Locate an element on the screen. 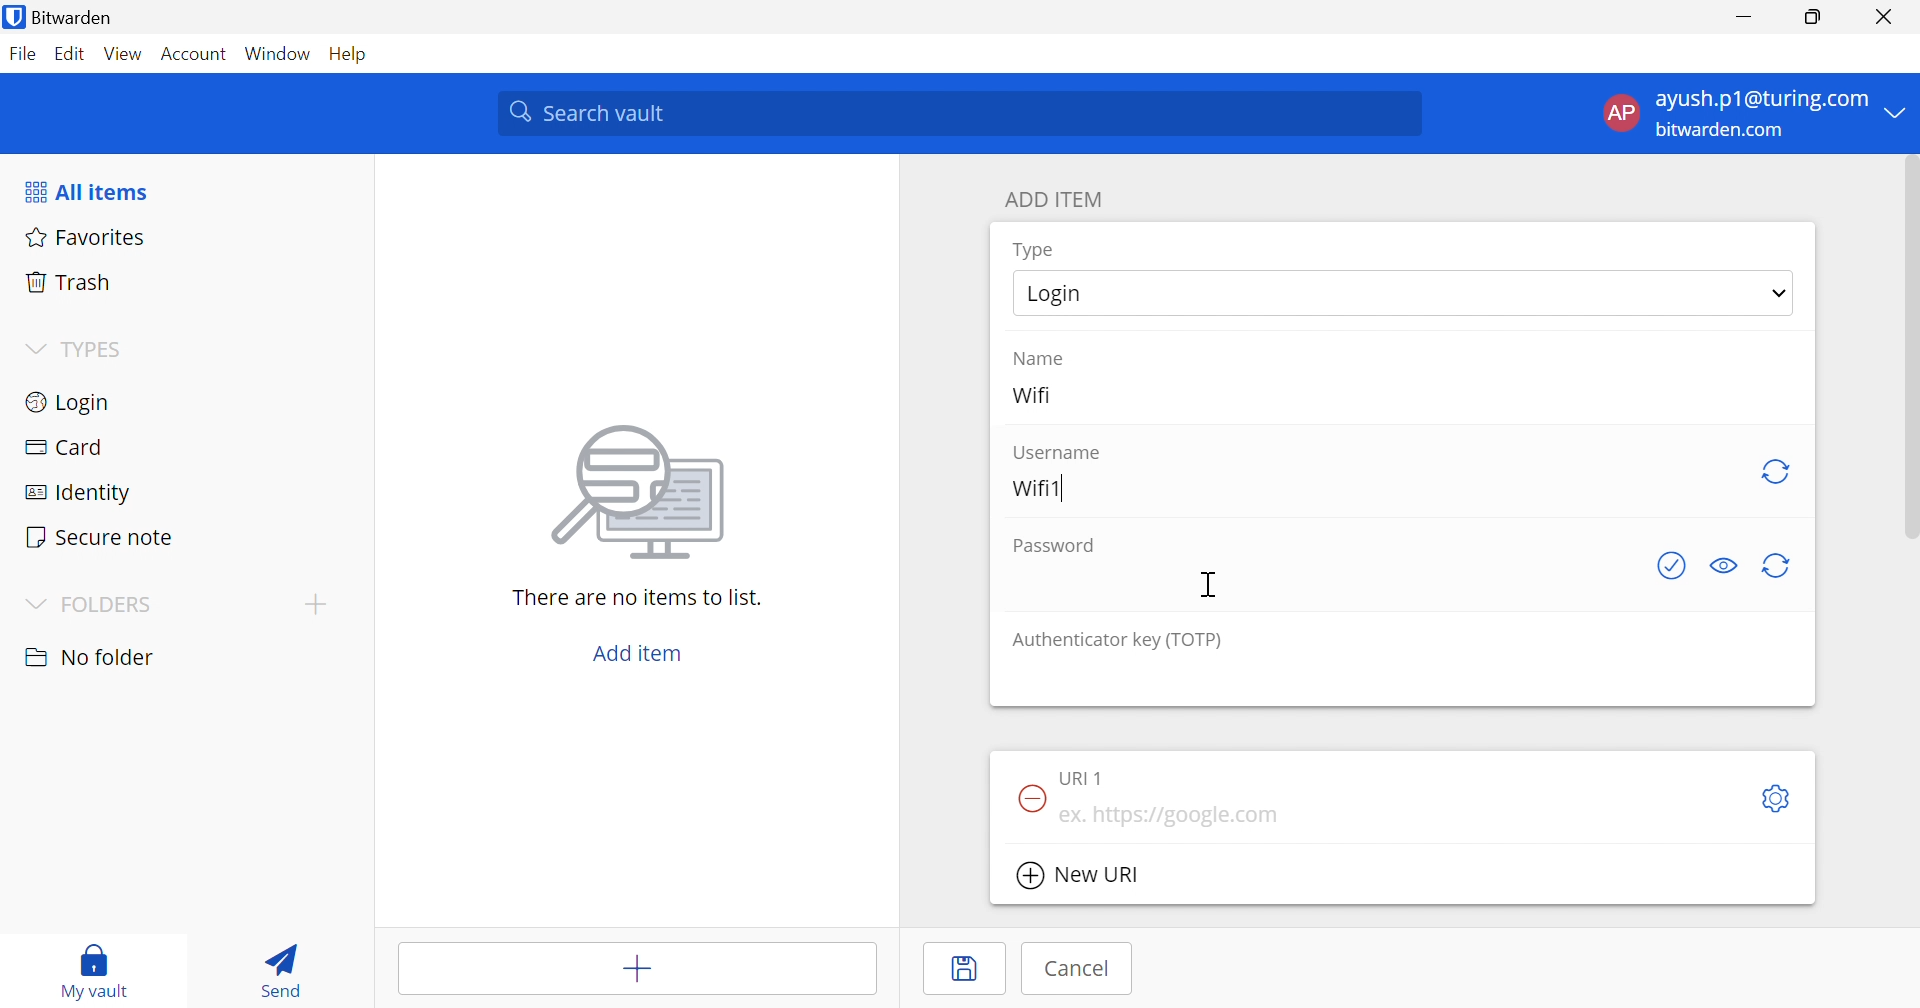  File is located at coordinates (22, 53).